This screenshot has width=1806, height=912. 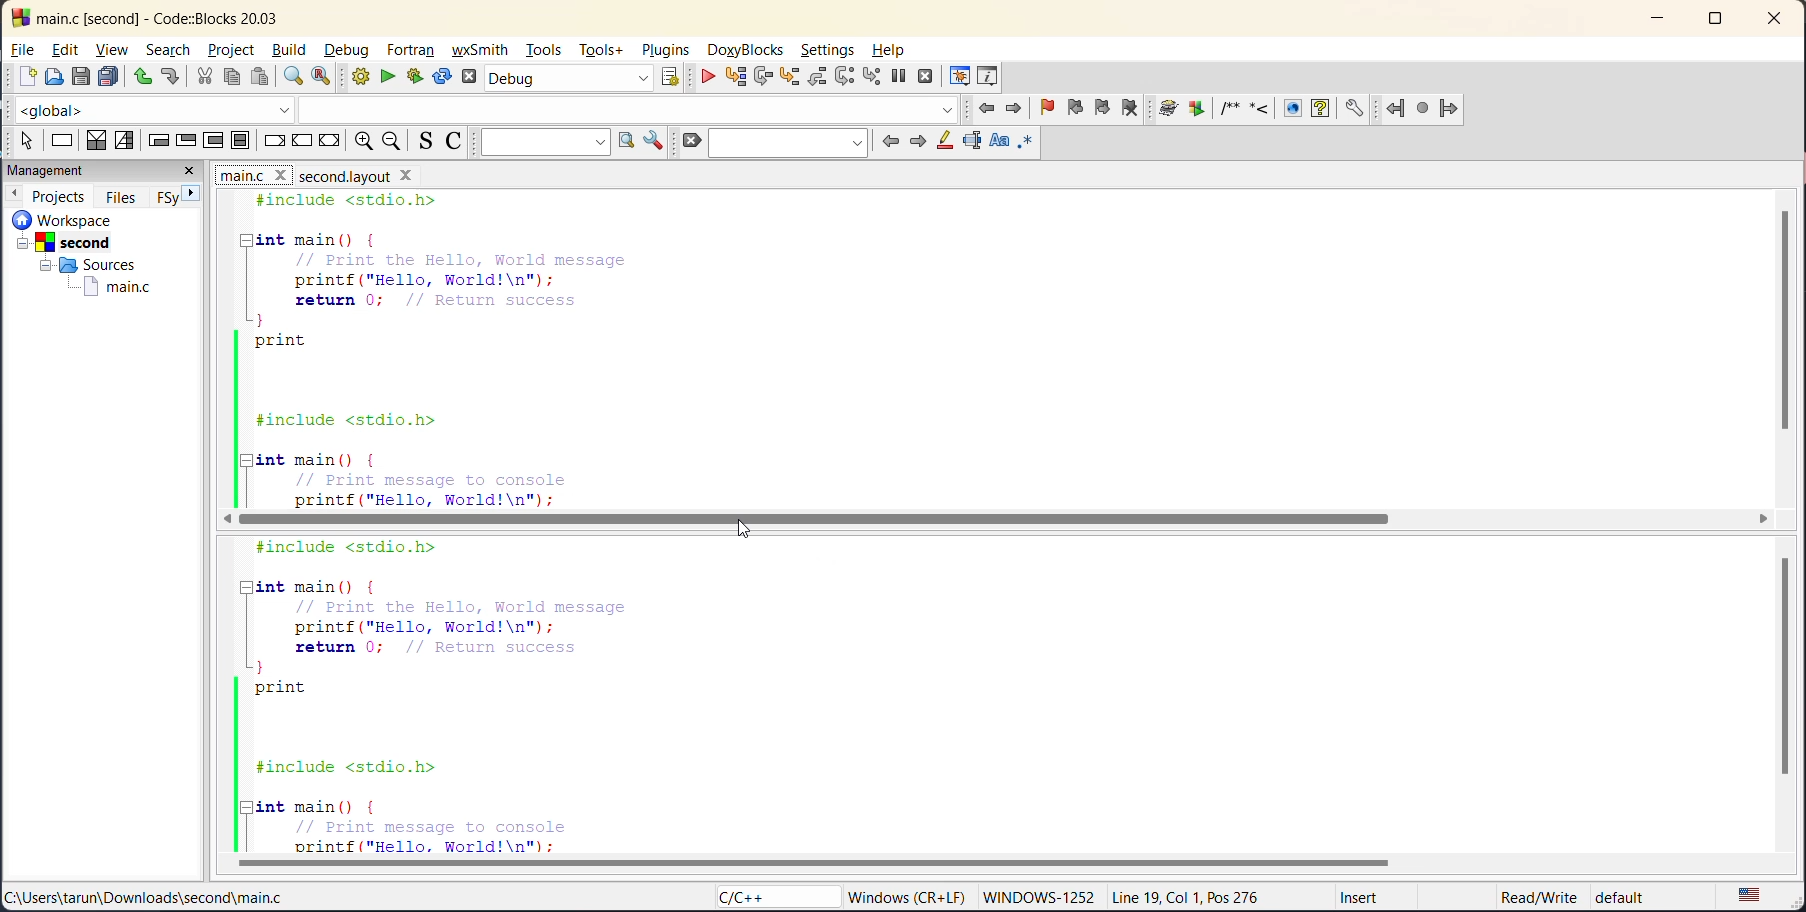 I want to click on open, so click(x=51, y=76).